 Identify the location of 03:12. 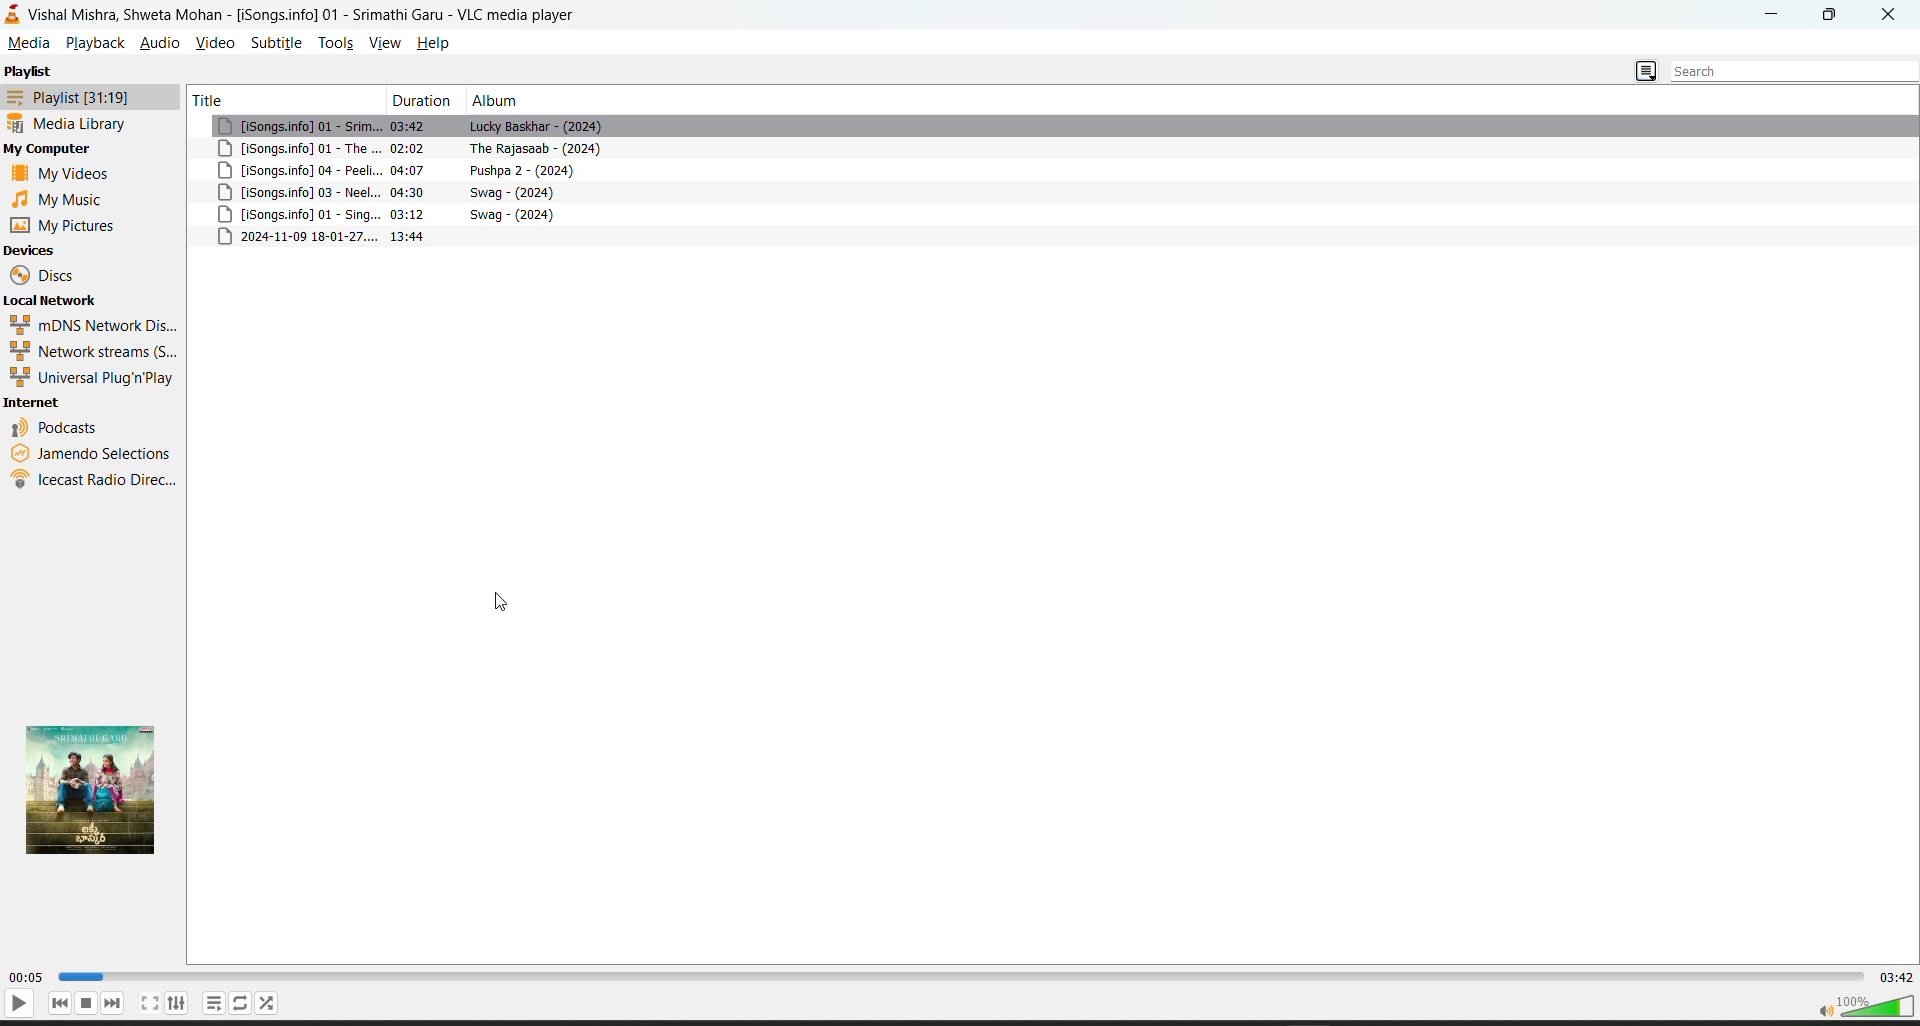
(413, 216).